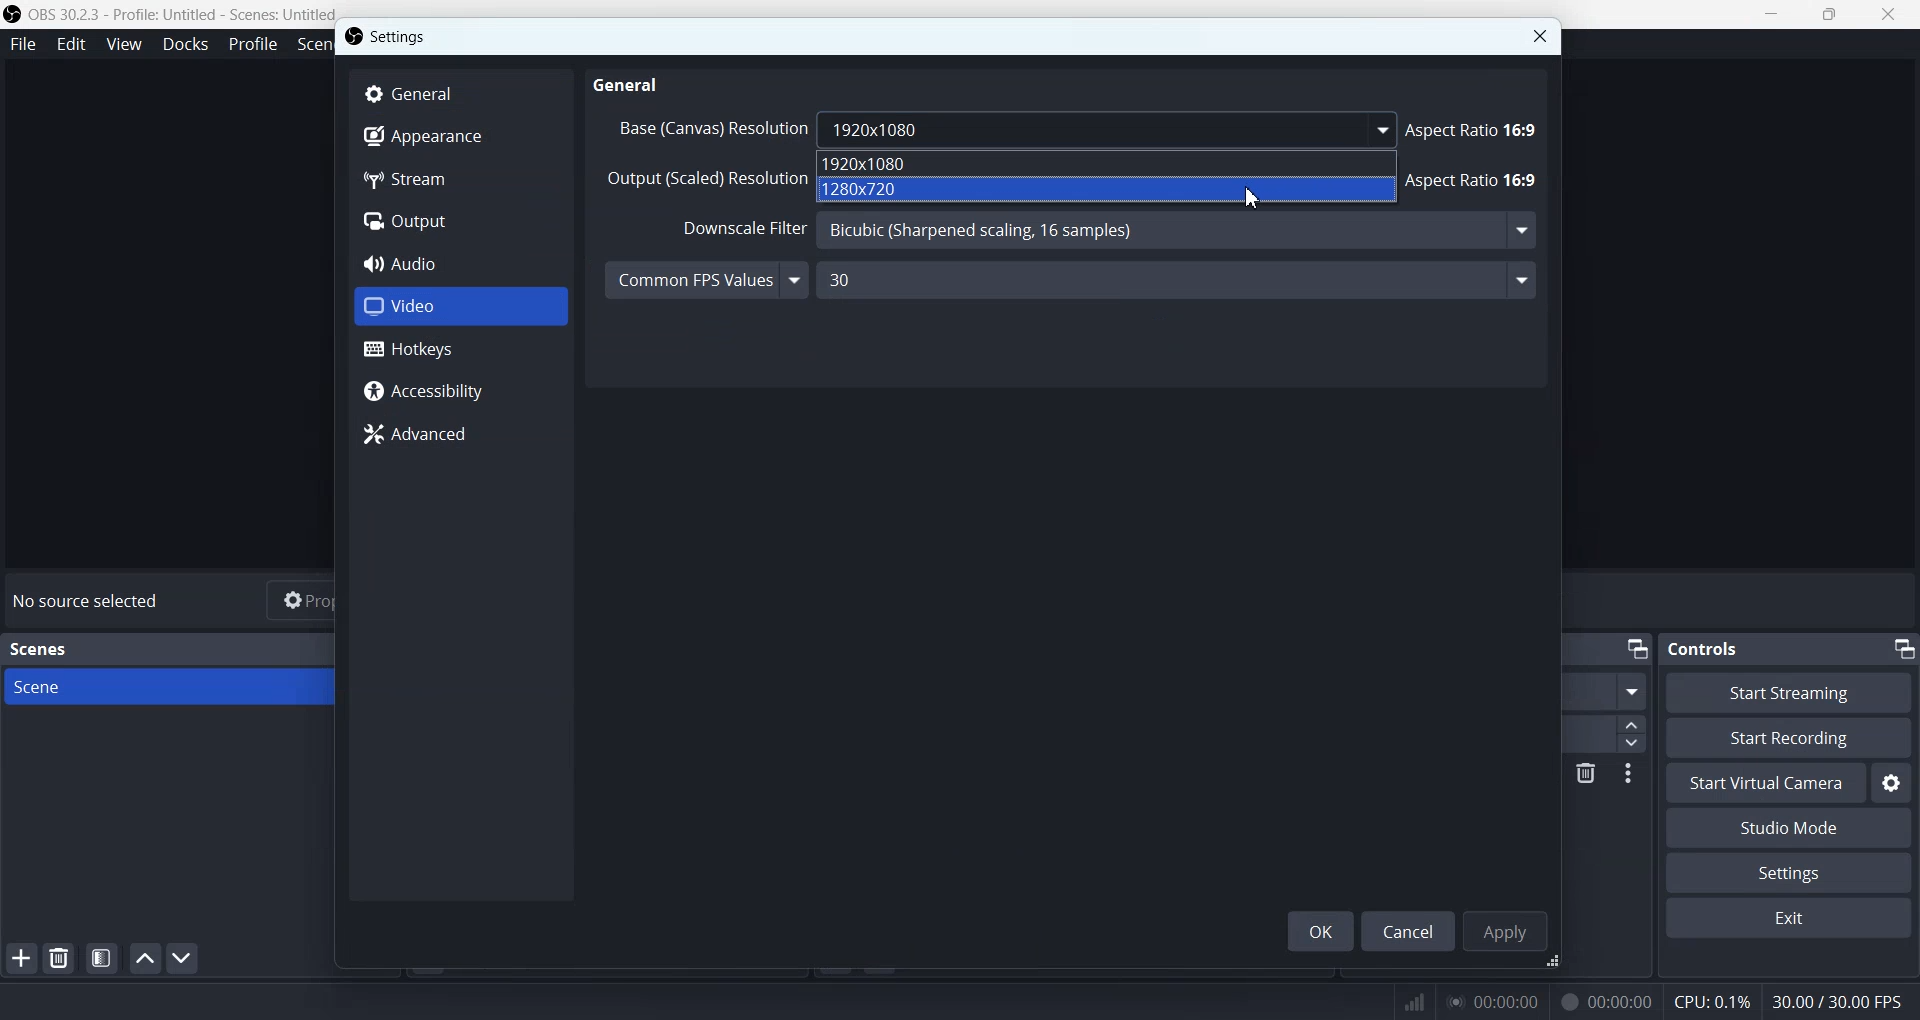 This screenshot has height=1020, width=1920. Describe the element at coordinates (39, 650) in the screenshot. I see `Scenes` at that location.